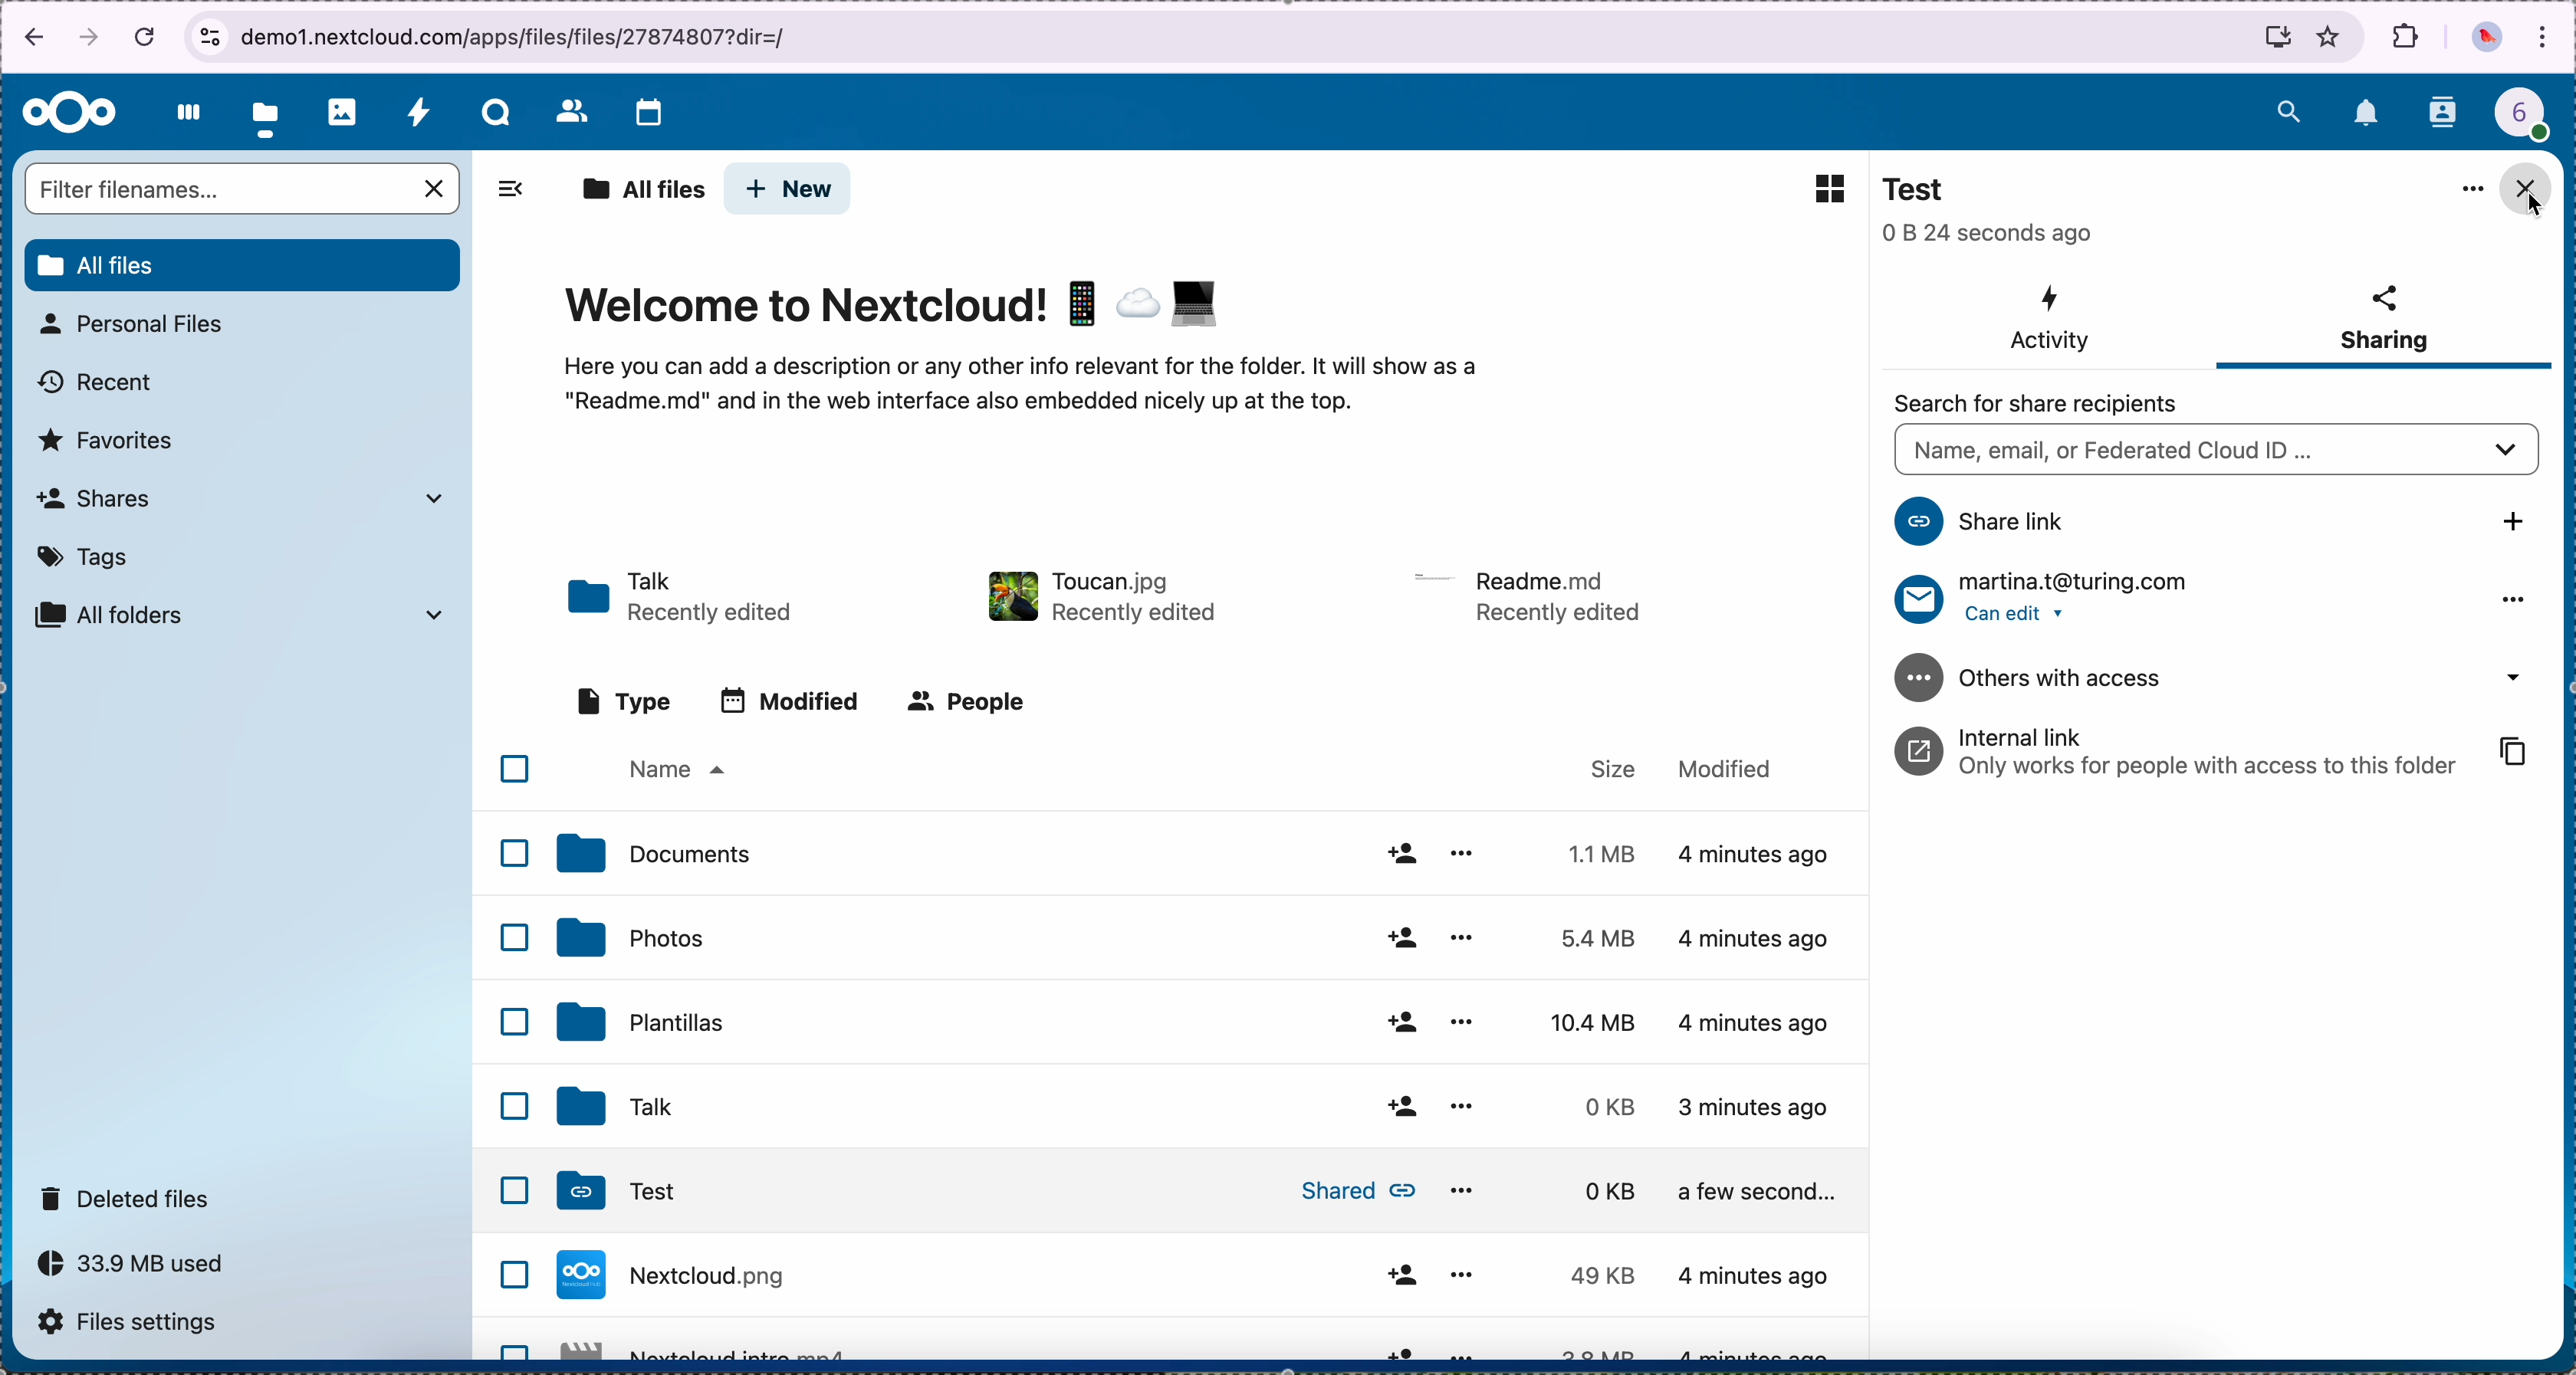 The image size is (2576, 1375). I want to click on extensions, so click(2407, 36).